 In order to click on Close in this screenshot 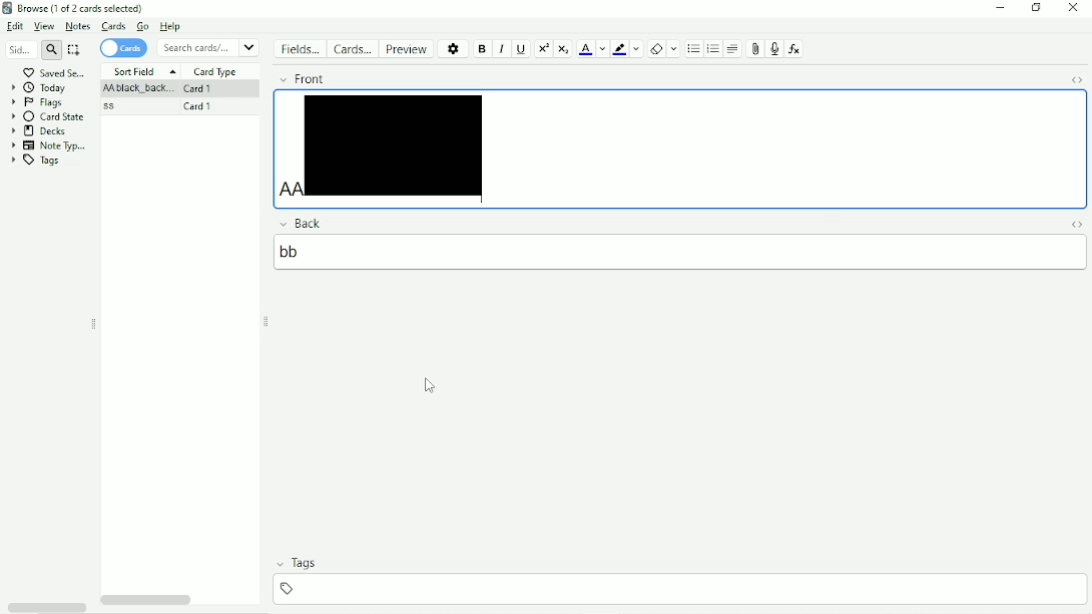, I will do `click(1074, 9)`.